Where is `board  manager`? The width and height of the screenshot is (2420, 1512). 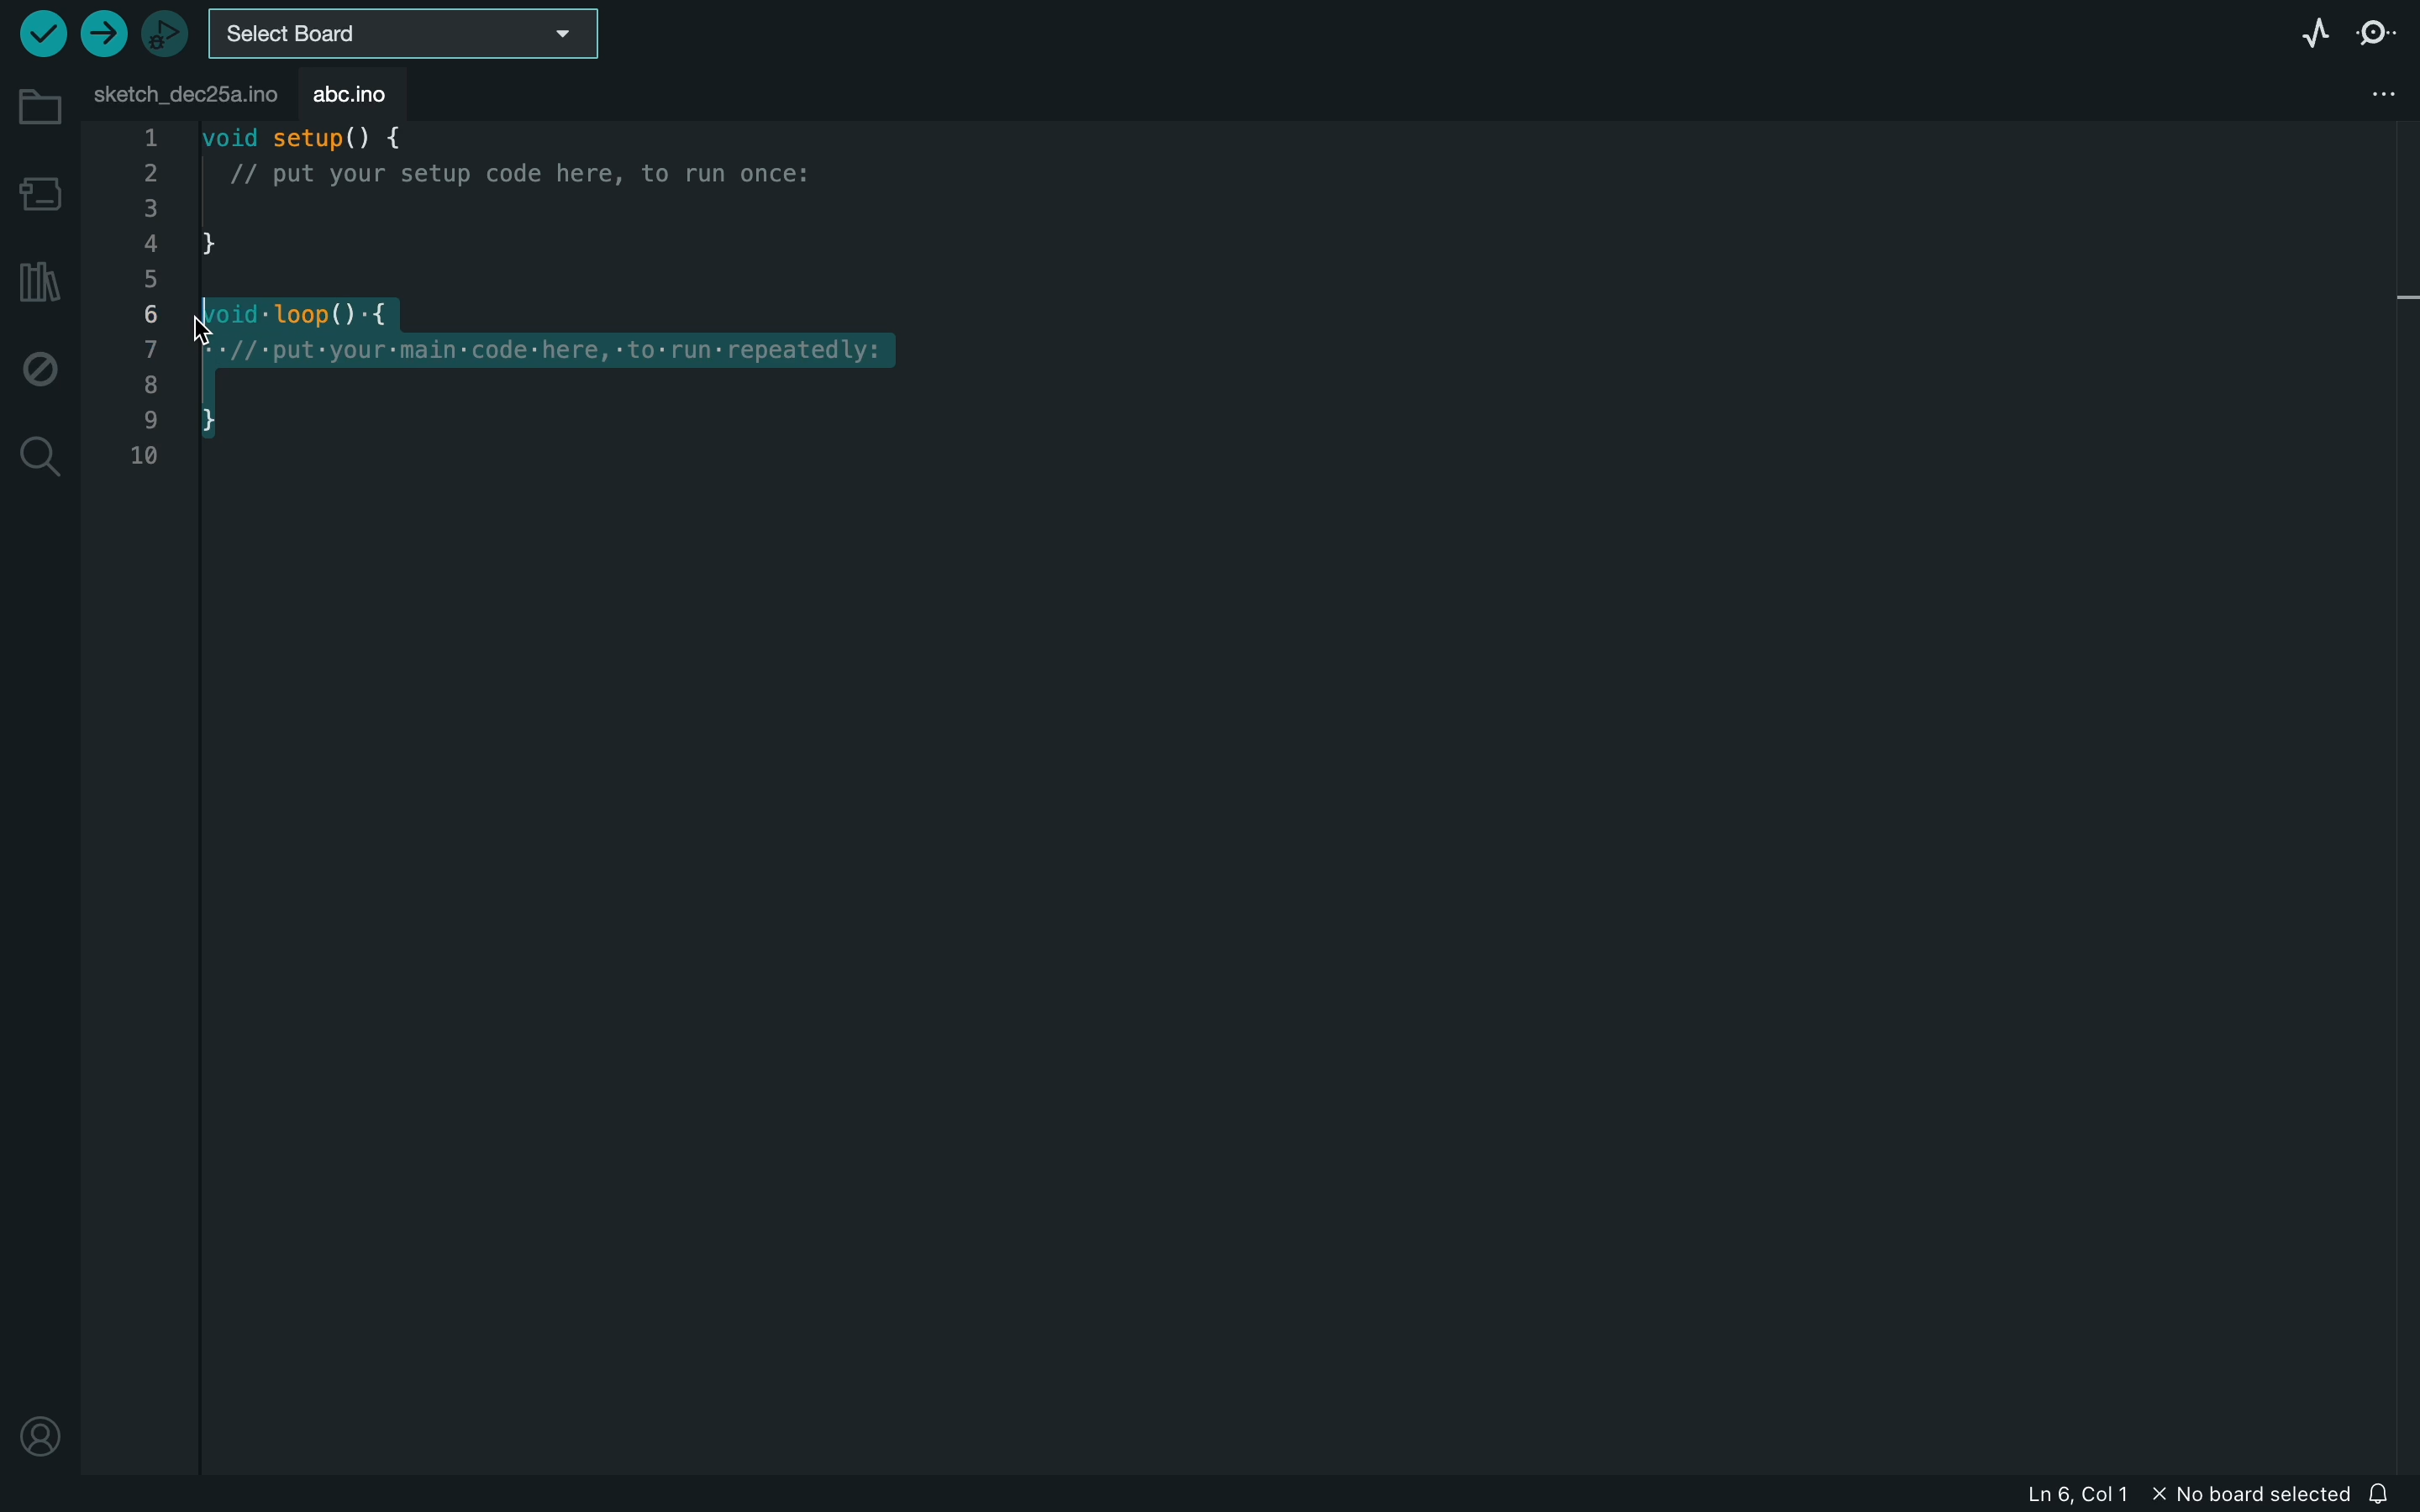 board  manager is located at coordinates (37, 192).